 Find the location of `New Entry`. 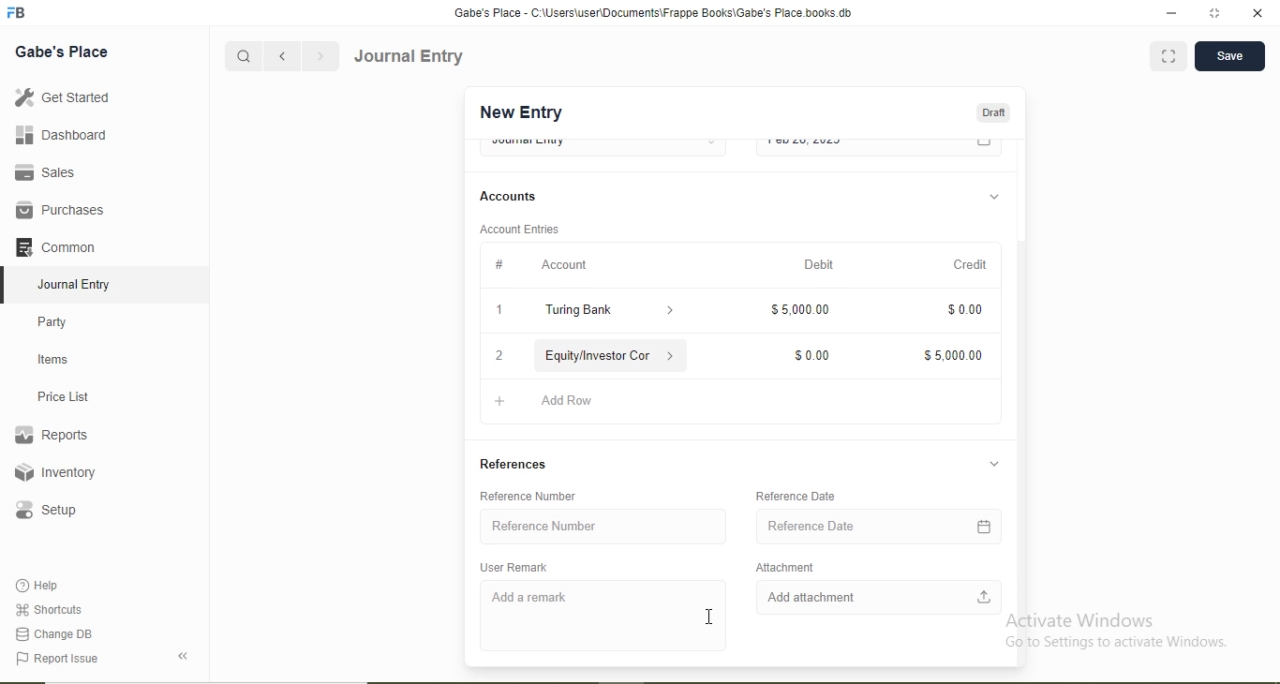

New Entry is located at coordinates (520, 113).